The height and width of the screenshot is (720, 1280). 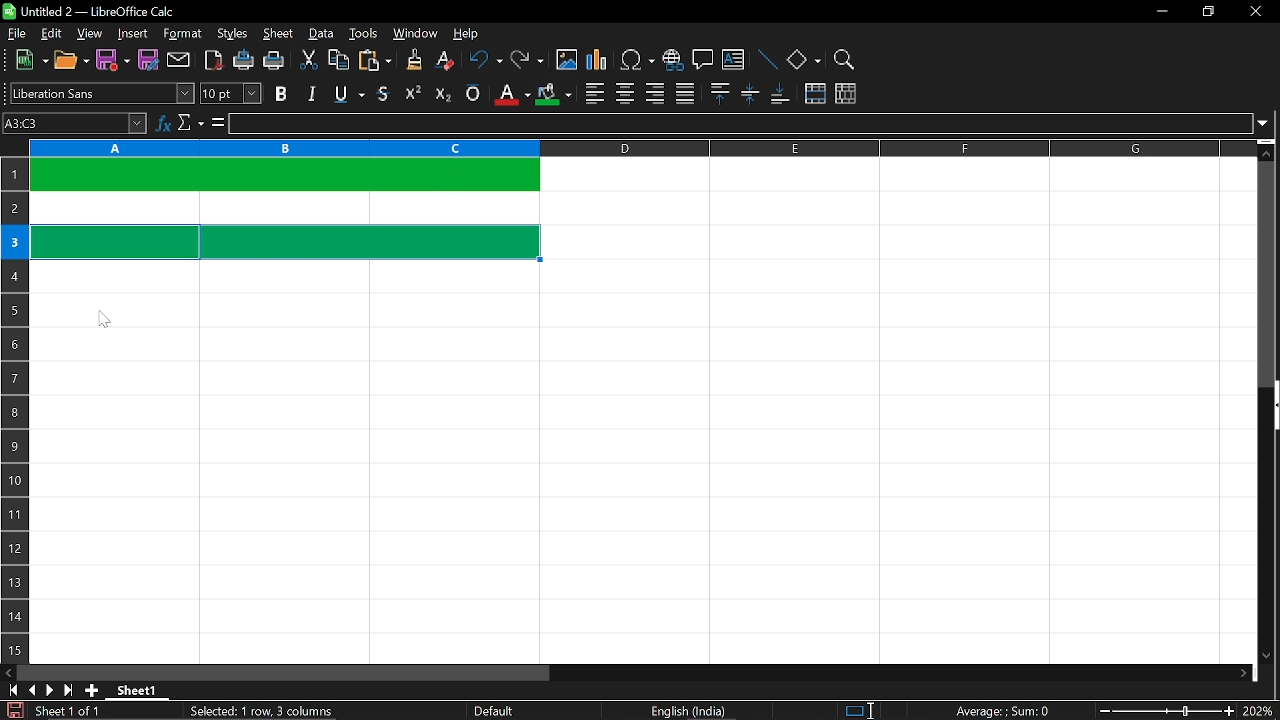 I want to click on add sheet, so click(x=92, y=691).